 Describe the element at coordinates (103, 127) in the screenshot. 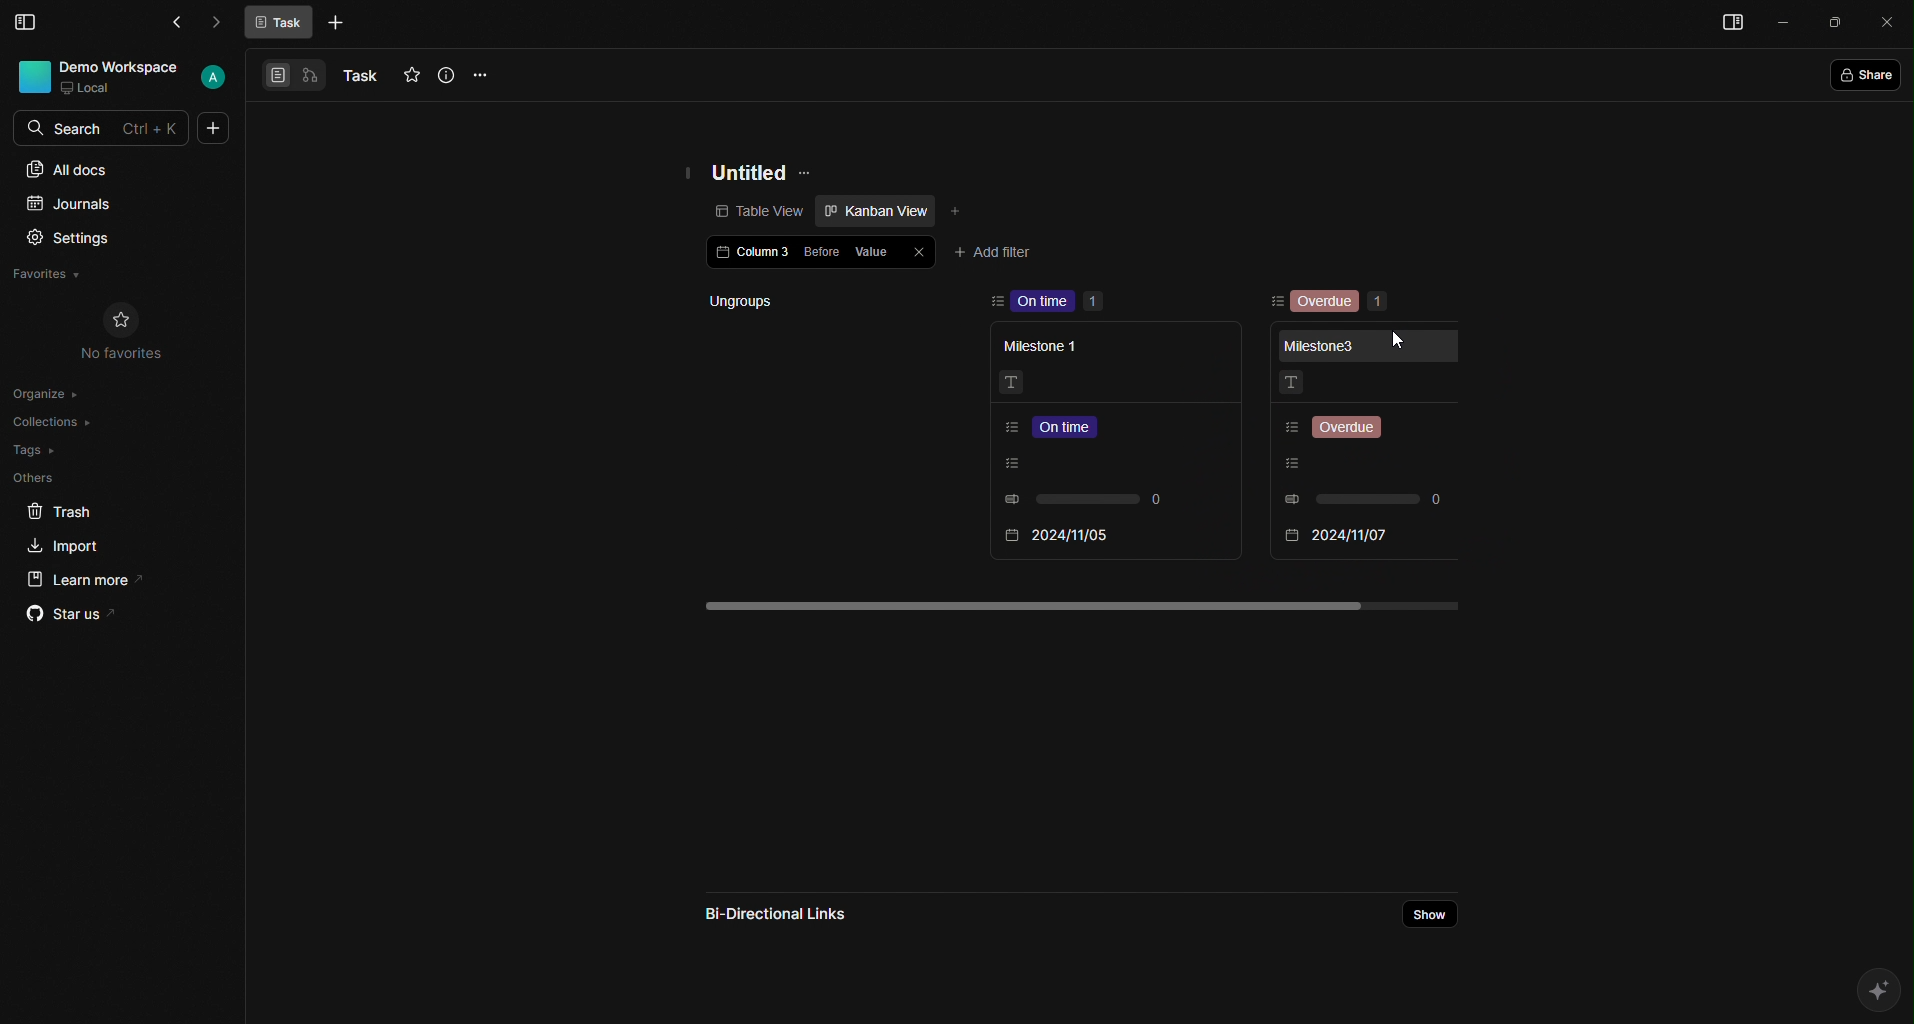

I see `Search` at that location.